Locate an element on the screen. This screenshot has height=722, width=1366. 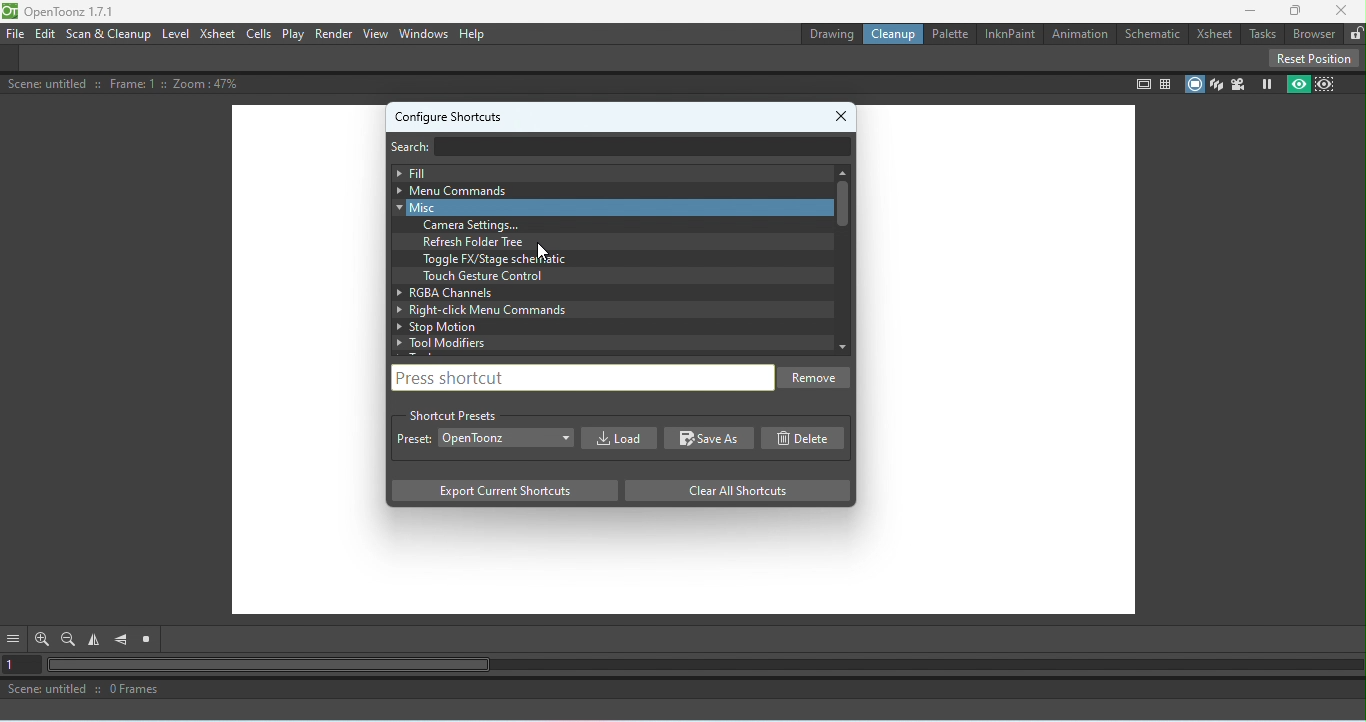
Lock rooms tab is located at coordinates (1355, 32).